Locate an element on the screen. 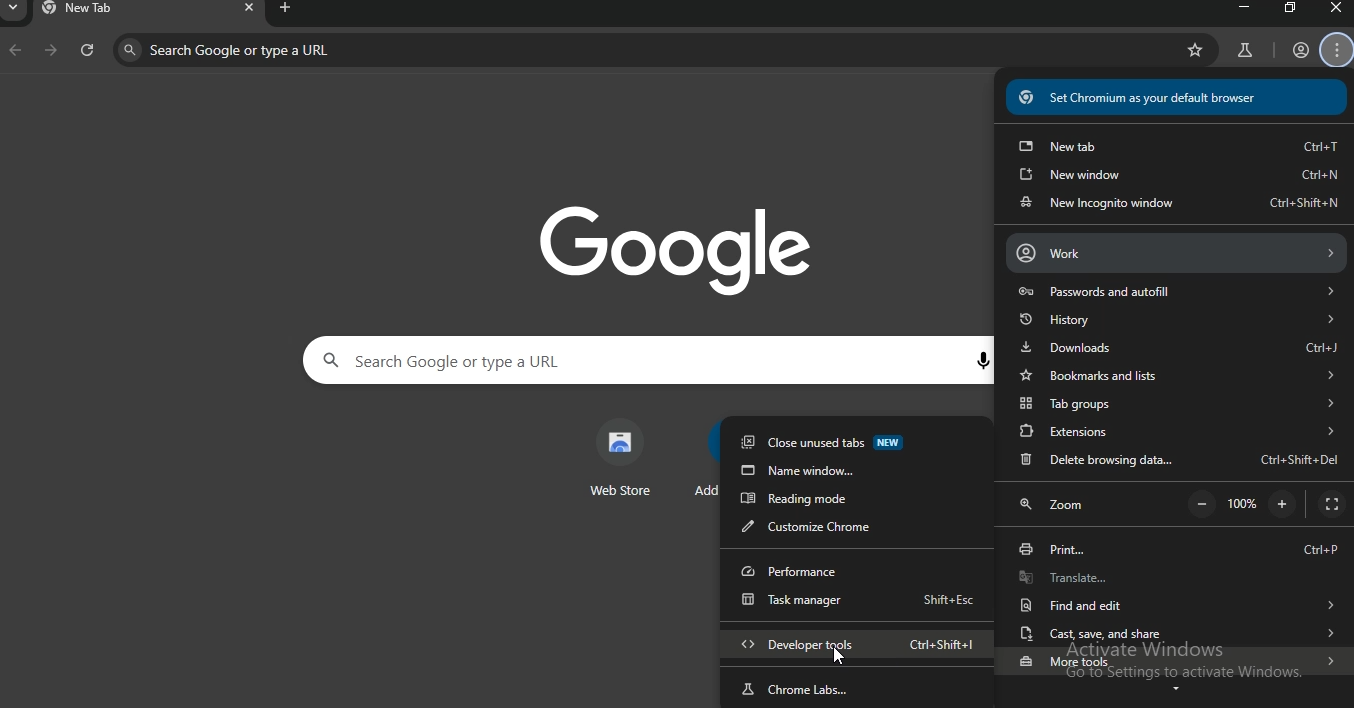 The height and width of the screenshot is (708, 1354). customize chrome is located at coordinates (850, 527).